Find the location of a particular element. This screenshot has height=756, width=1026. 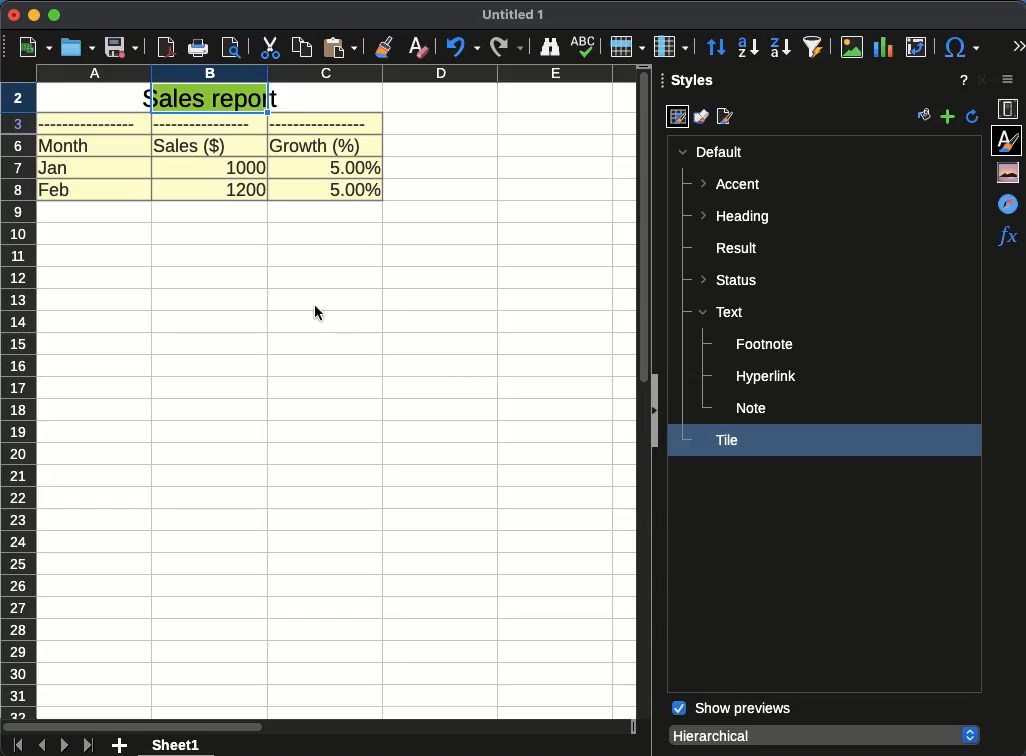

styles is located at coordinates (695, 83).